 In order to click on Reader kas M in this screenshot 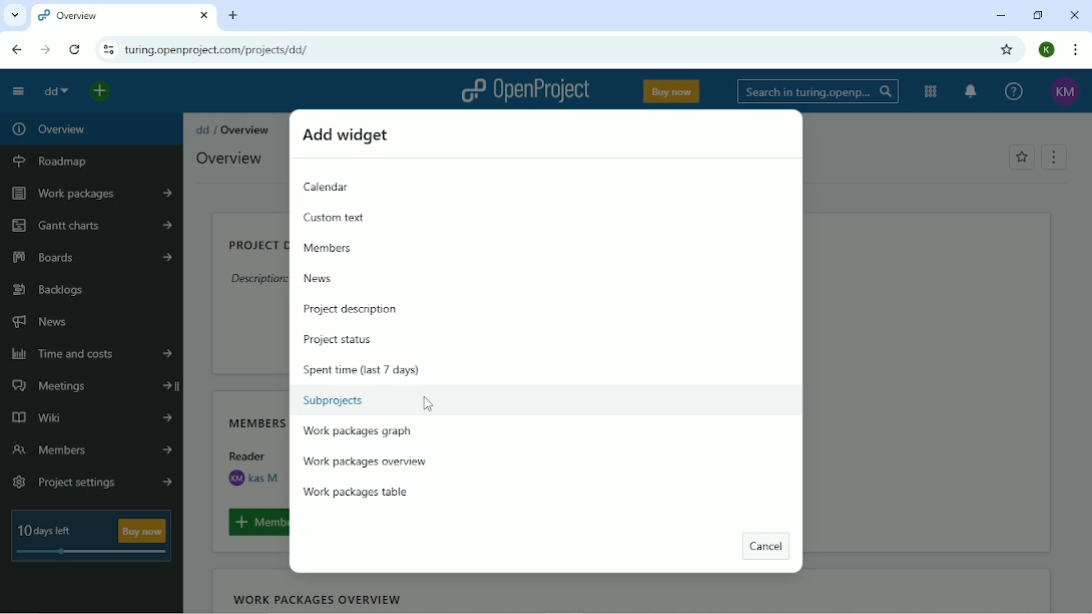, I will do `click(253, 468)`.